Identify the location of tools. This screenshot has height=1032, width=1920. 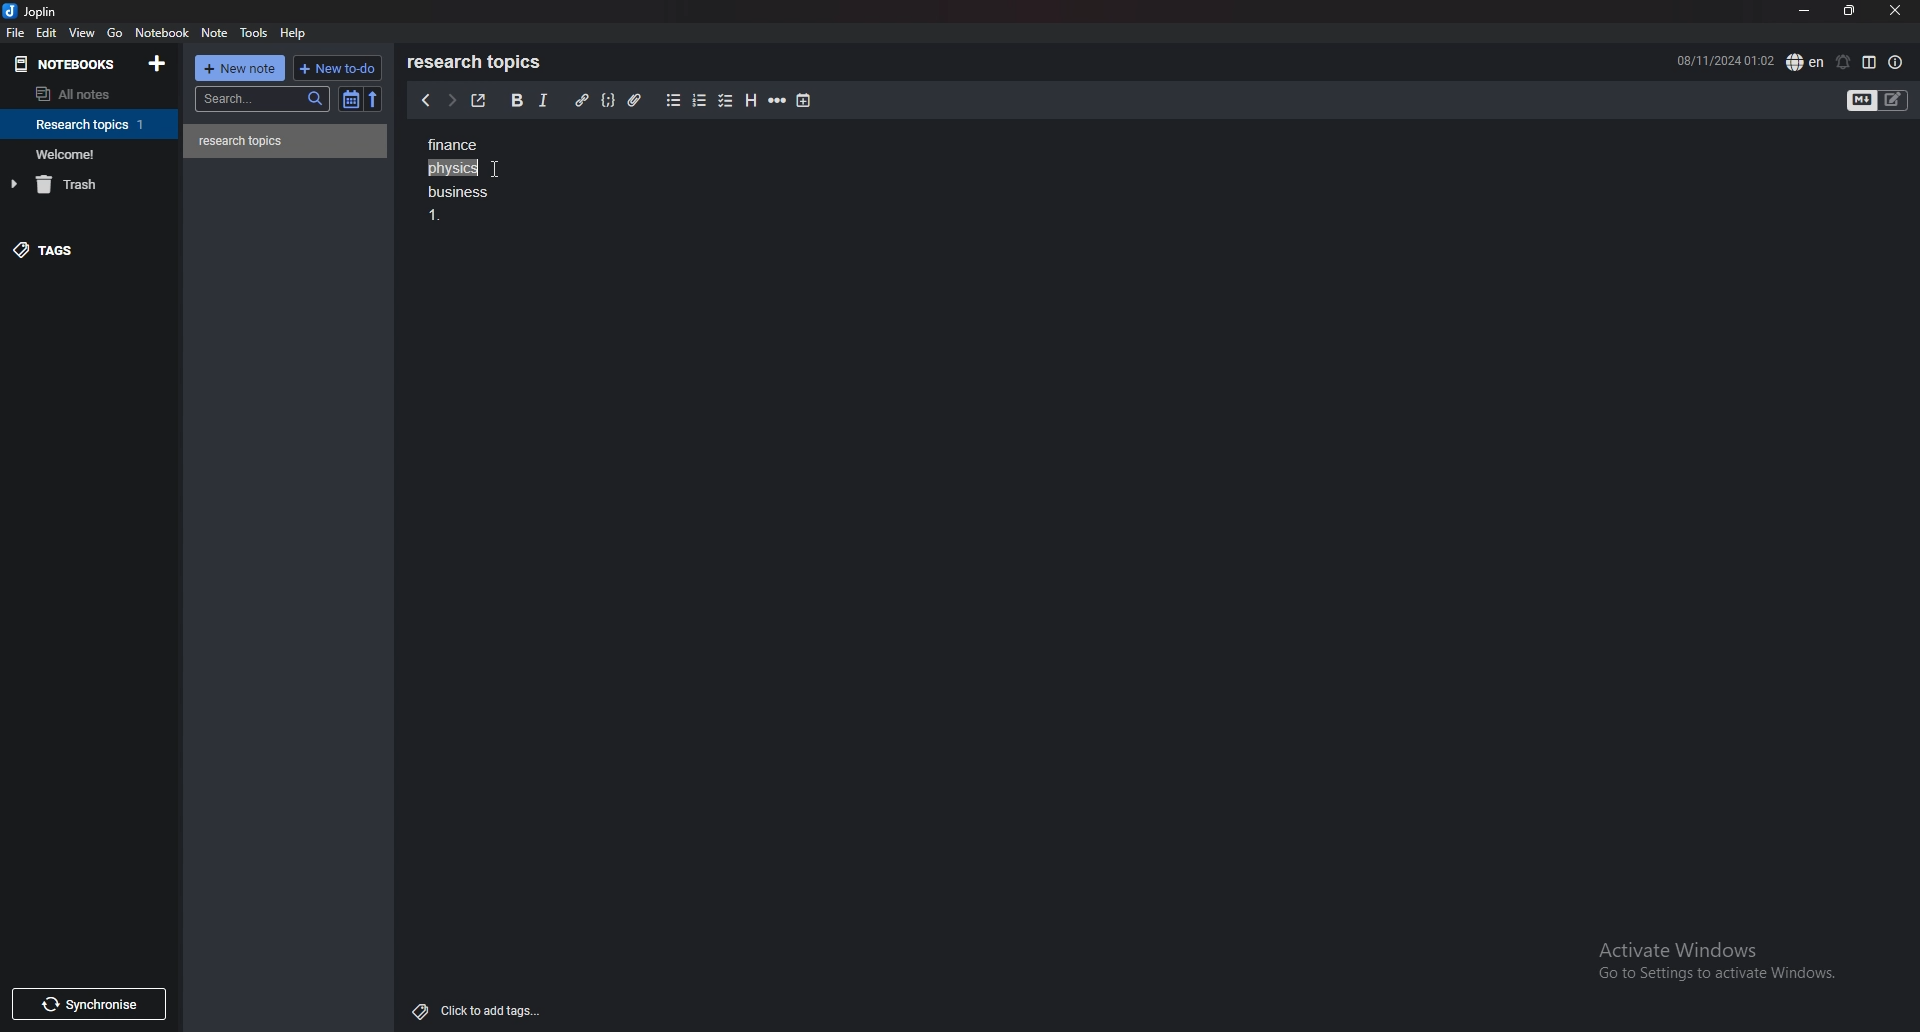
(254, 33).